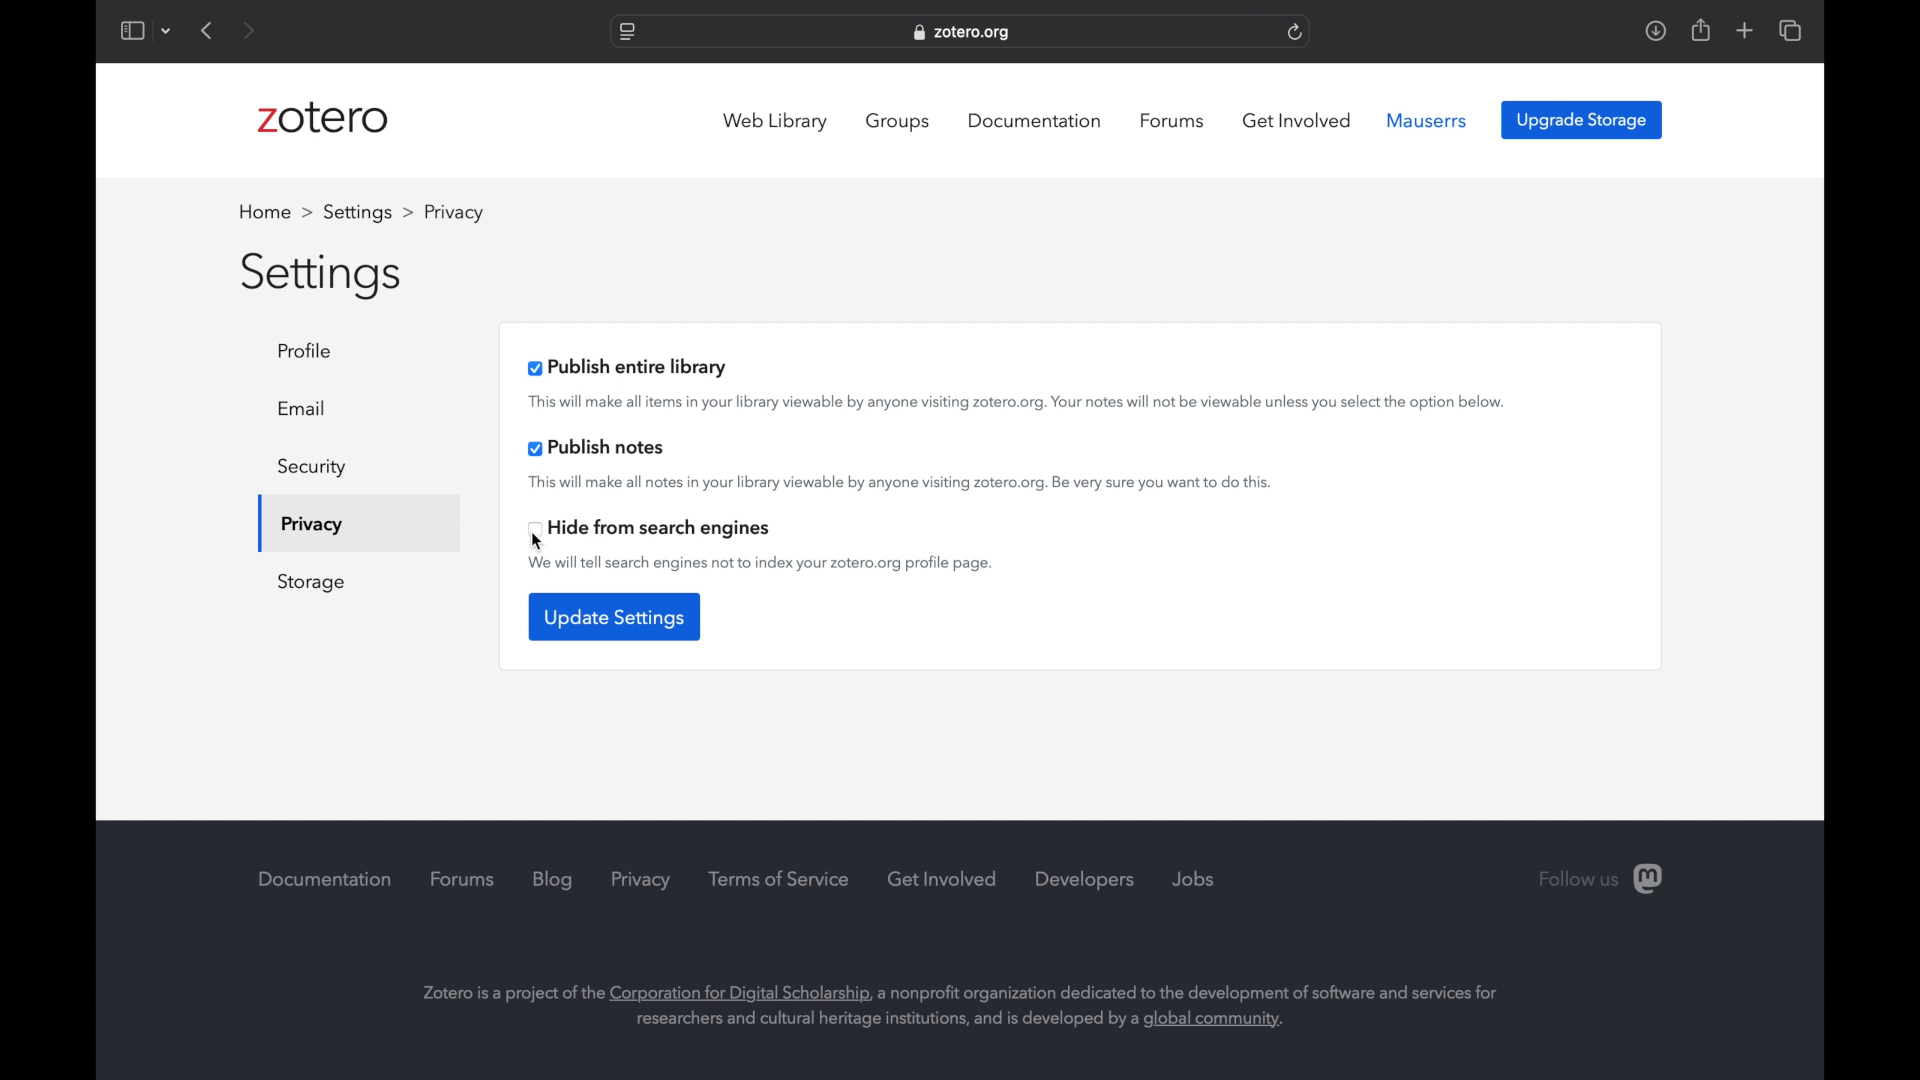 The height and width of the screenshot is (1080, 1920). What do you see at coordinates (1790, 30) in the screenshot?
I see `show tab overview` at bounding box center [1790, 30].